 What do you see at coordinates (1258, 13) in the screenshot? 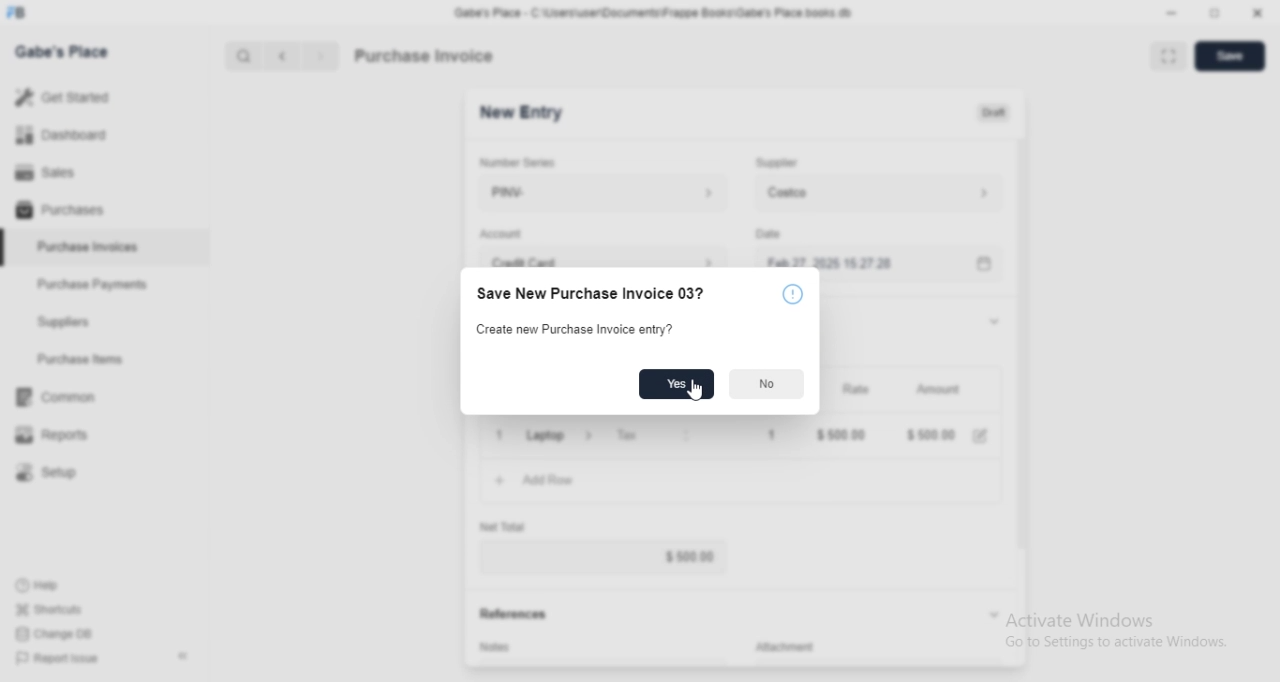
I see `Close` at bounding box center [1258, 13].